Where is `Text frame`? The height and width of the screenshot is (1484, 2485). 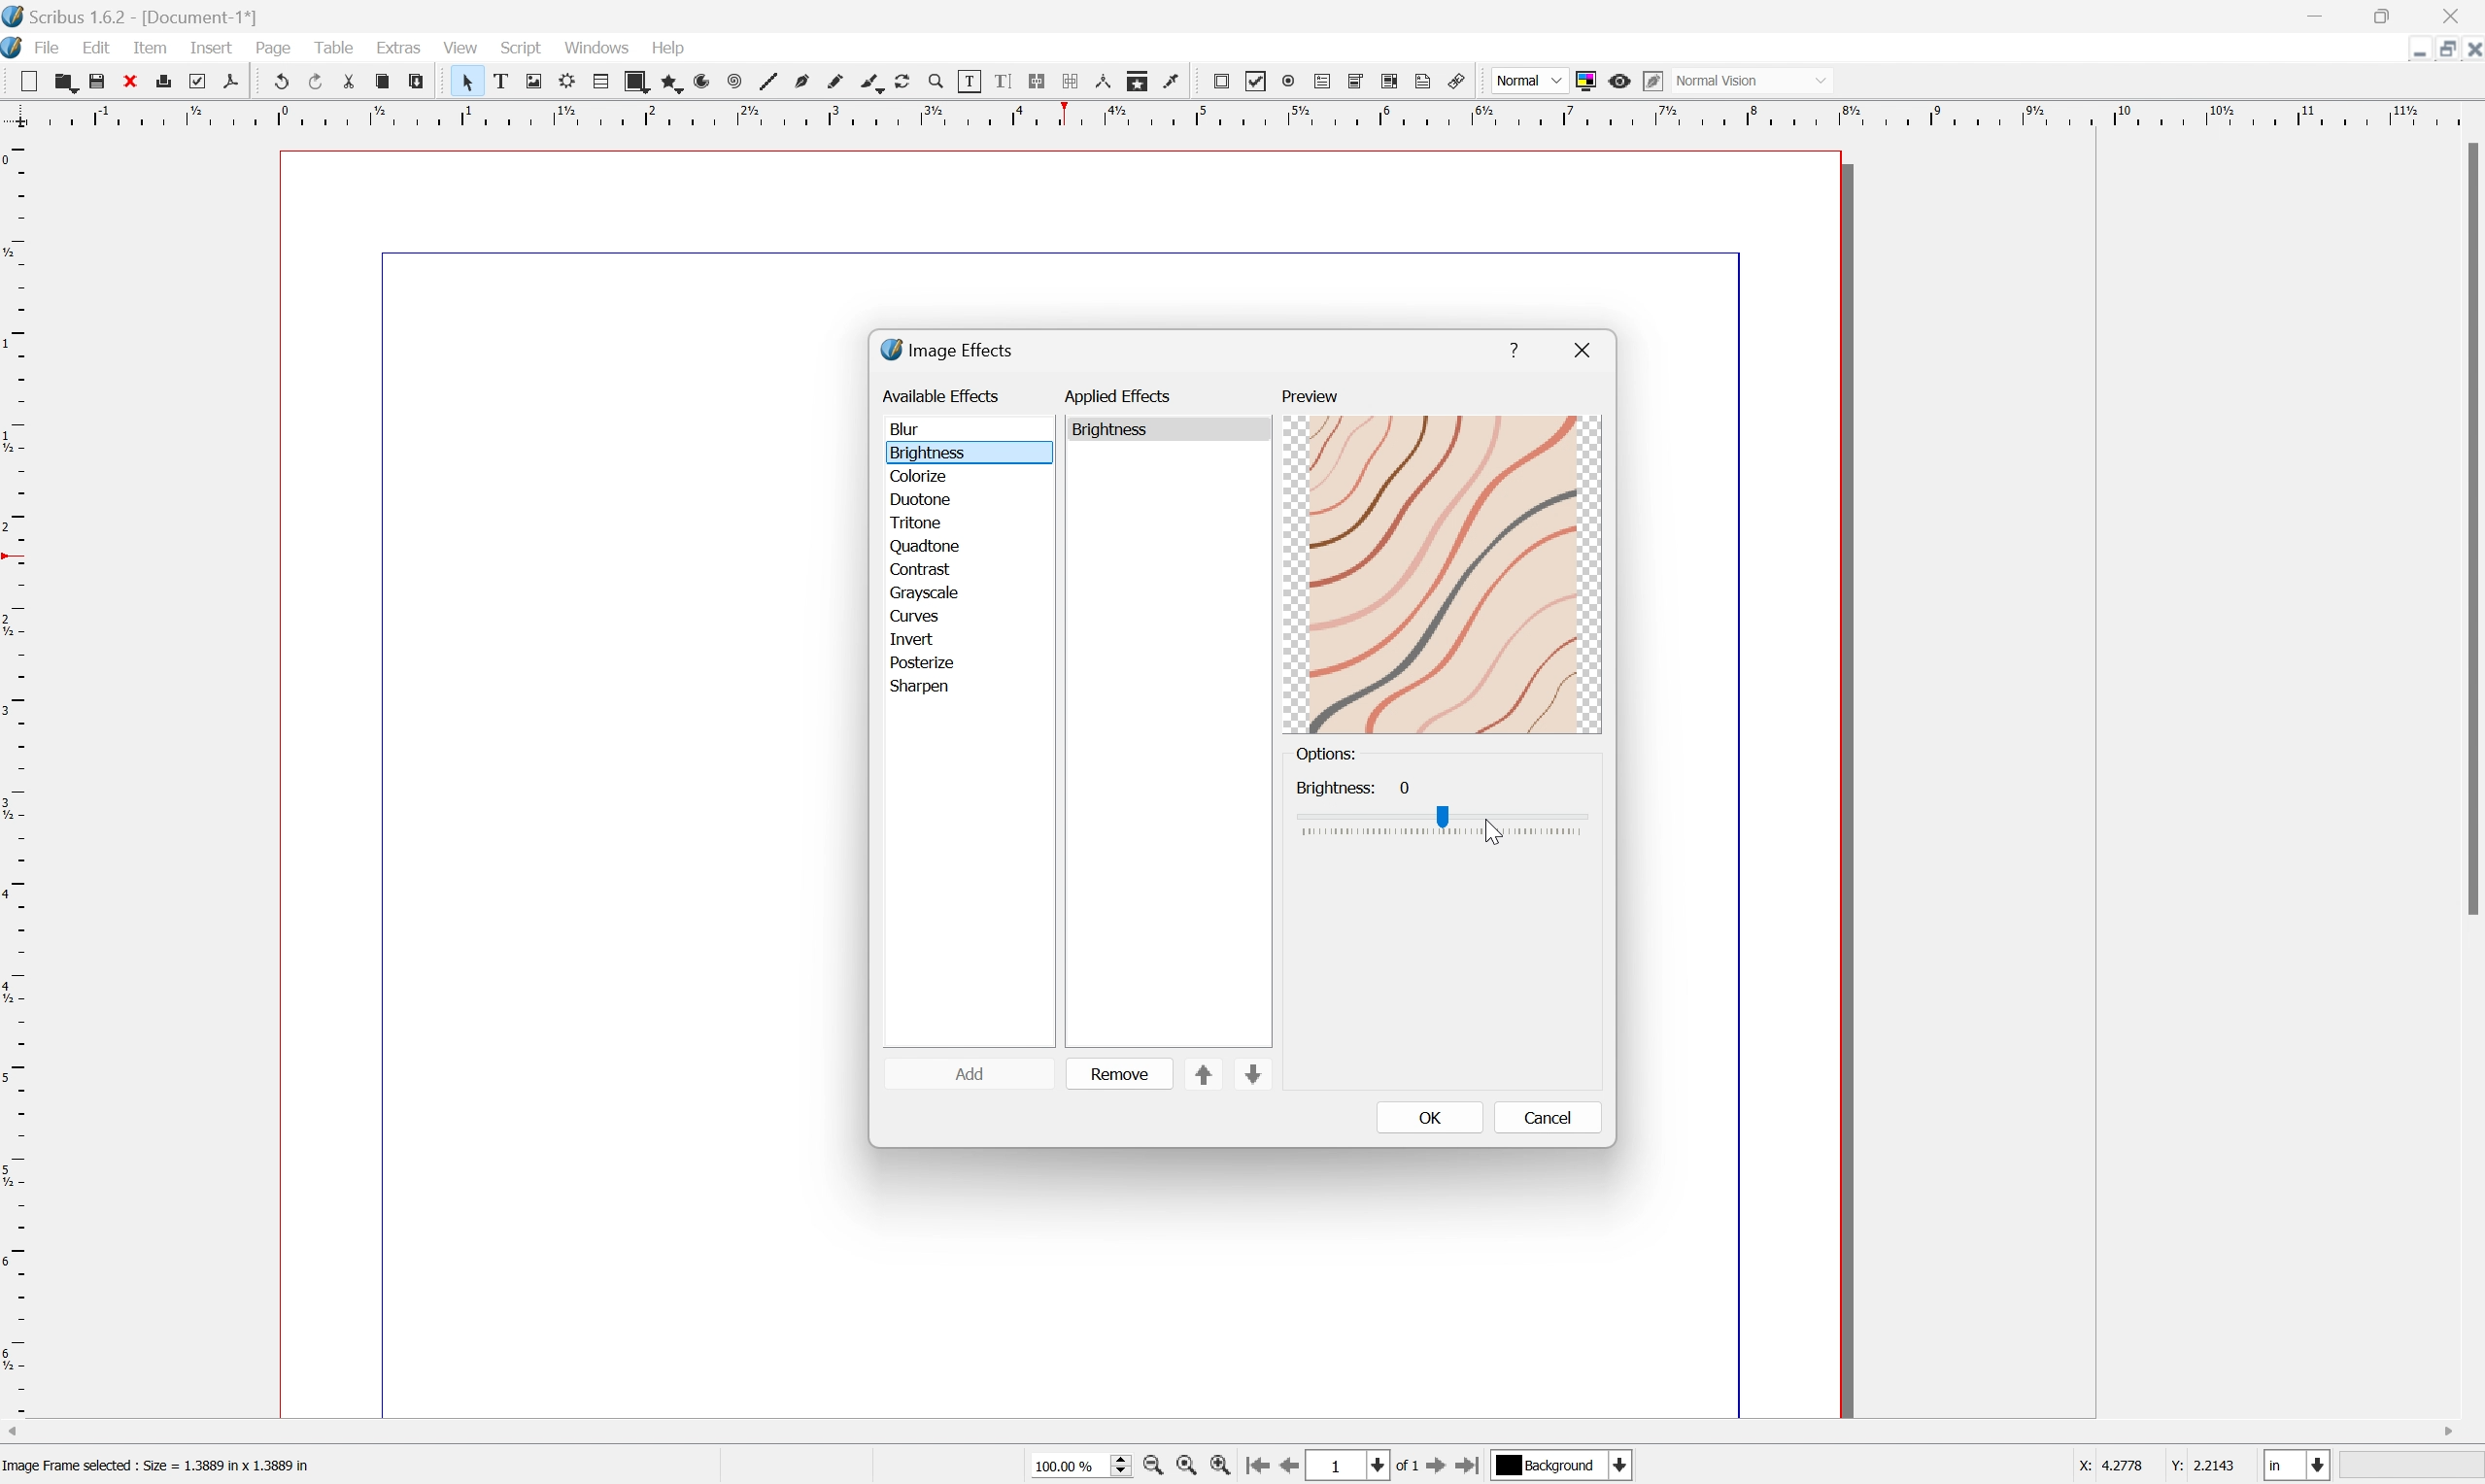
Text frame is located at coordinates (497, 81).